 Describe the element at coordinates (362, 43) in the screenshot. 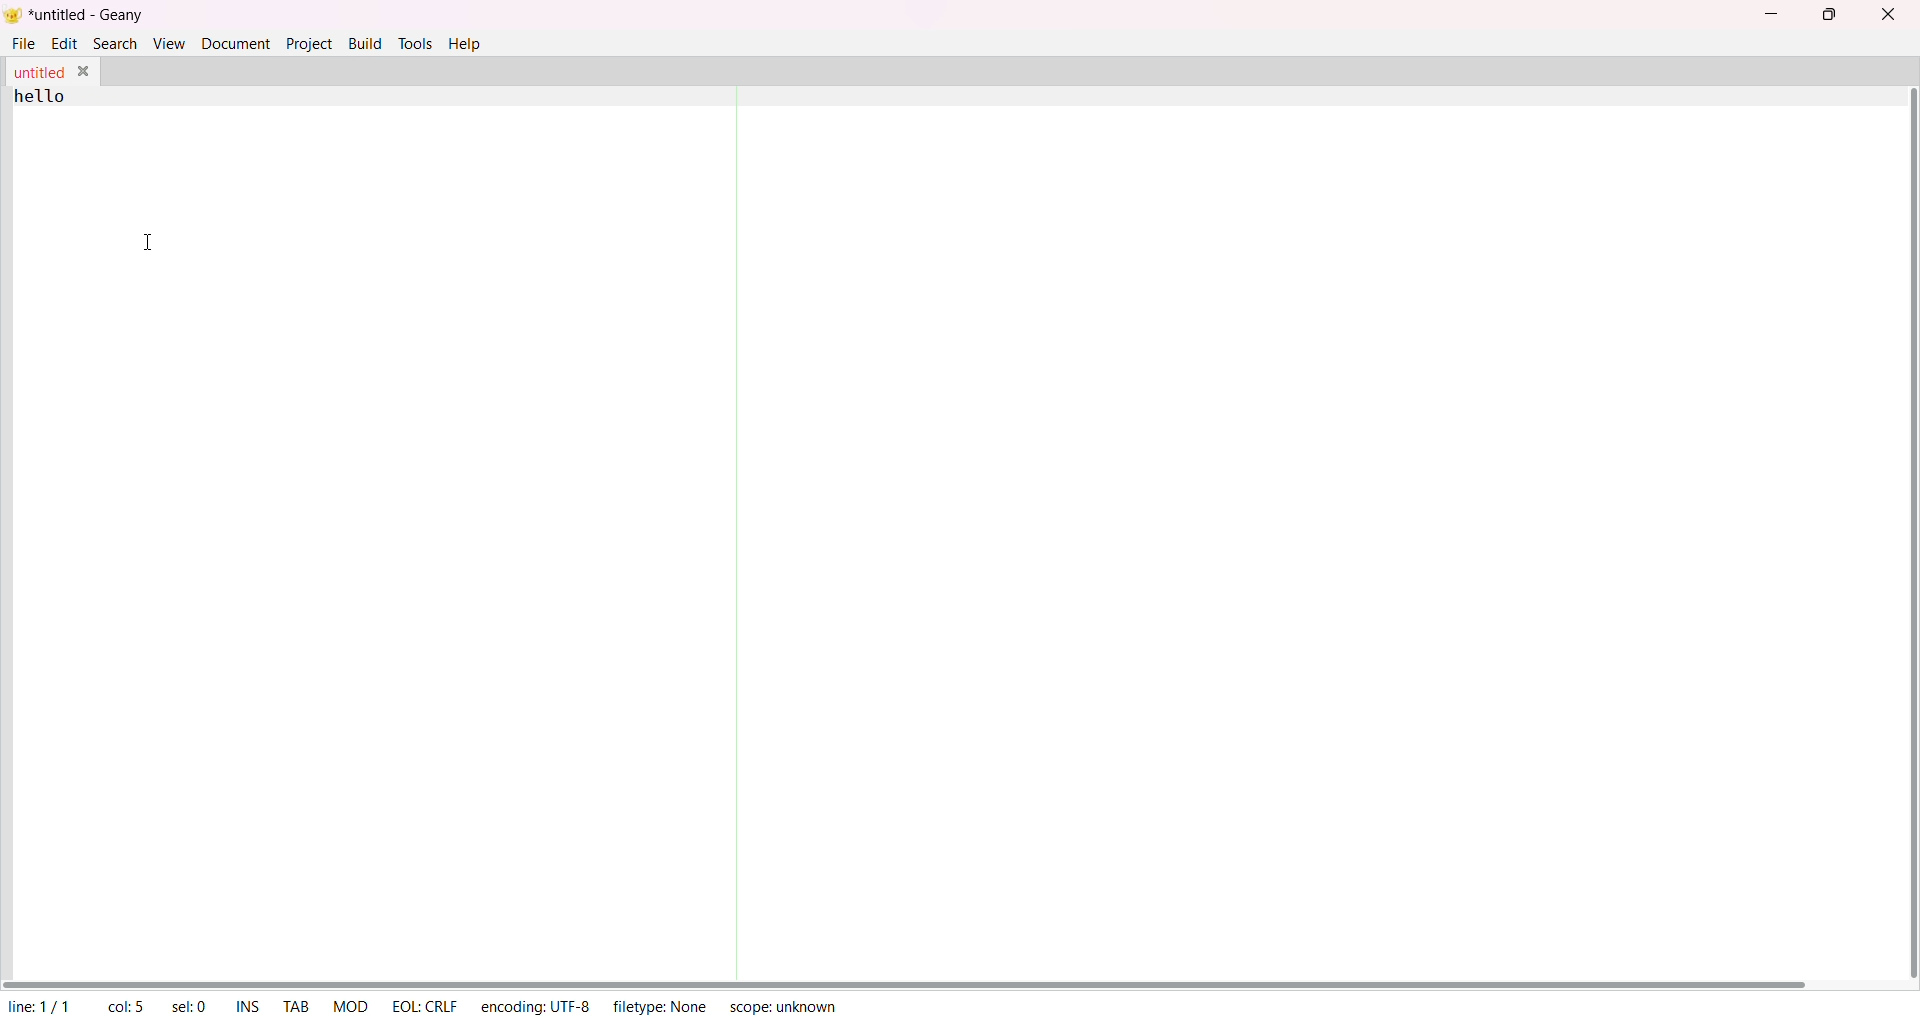

I see `build` at that location.